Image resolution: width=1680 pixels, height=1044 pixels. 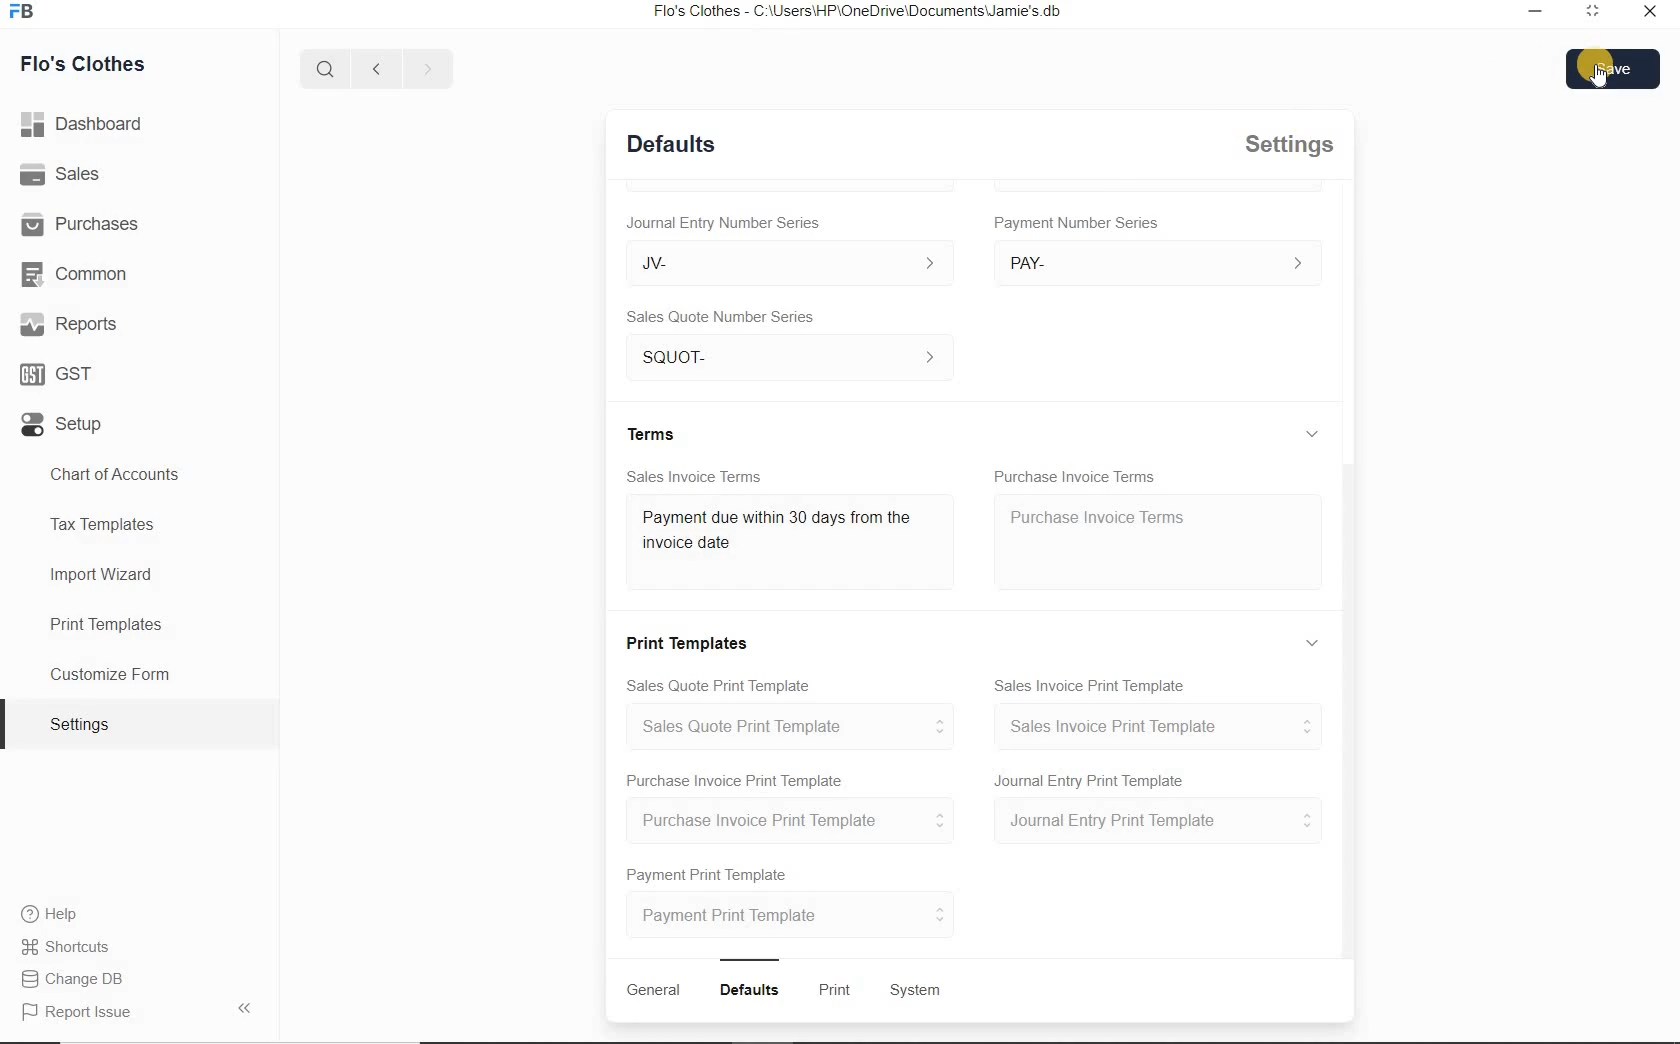 What do you see at coordinates (653, 989) in the screenshot?
I see `General` at bounding box center [653, 989].